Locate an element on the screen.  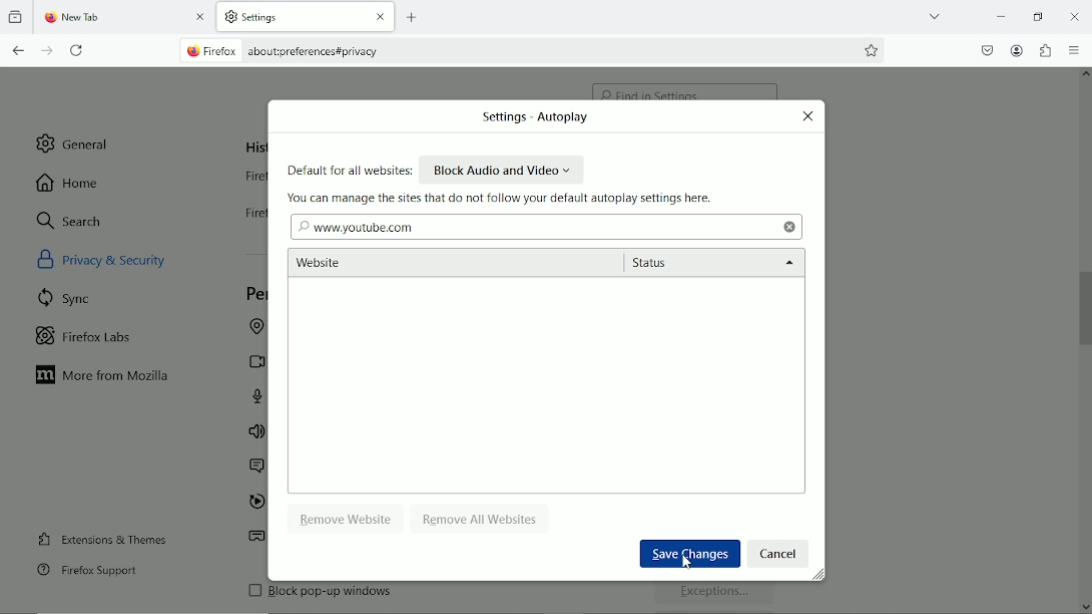
close is located at coordinates (789, 227).